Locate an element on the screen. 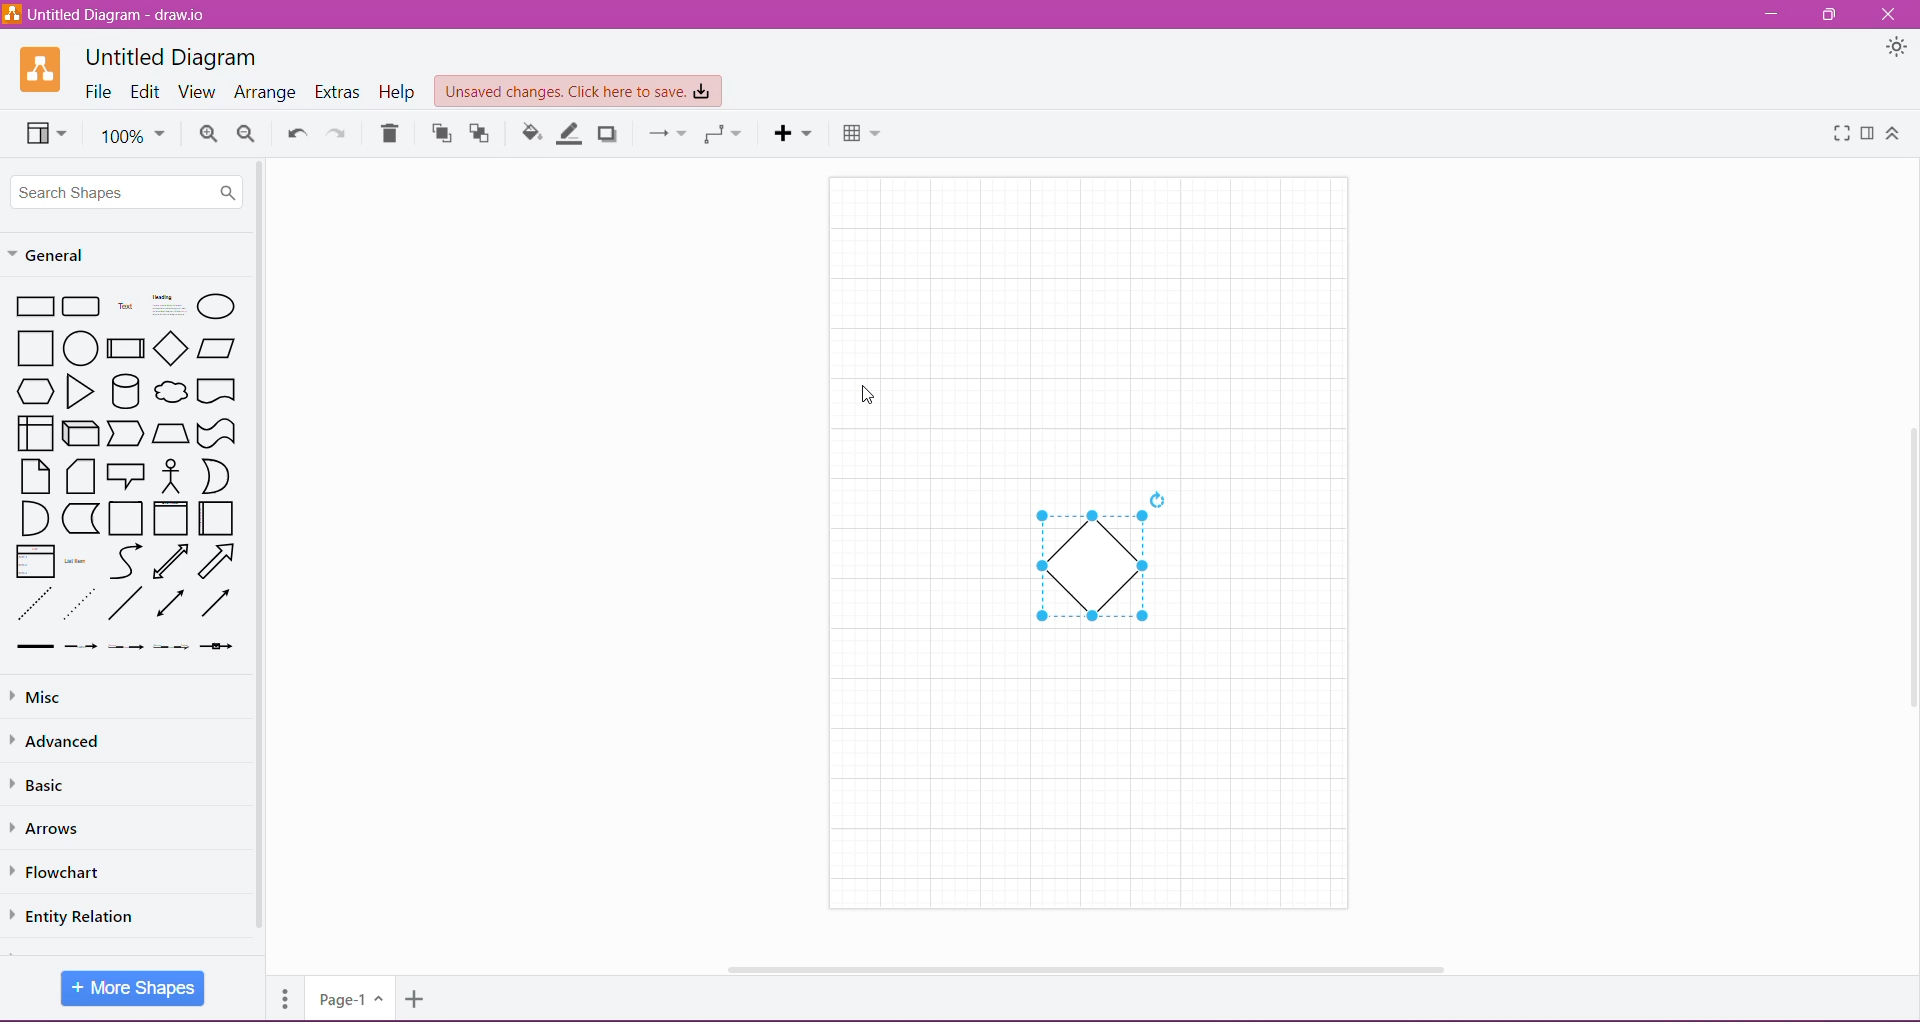 Image resolution: width=1920 pixels, height=1022 pixels. Zoom Out is located at coordinates (252, 134).